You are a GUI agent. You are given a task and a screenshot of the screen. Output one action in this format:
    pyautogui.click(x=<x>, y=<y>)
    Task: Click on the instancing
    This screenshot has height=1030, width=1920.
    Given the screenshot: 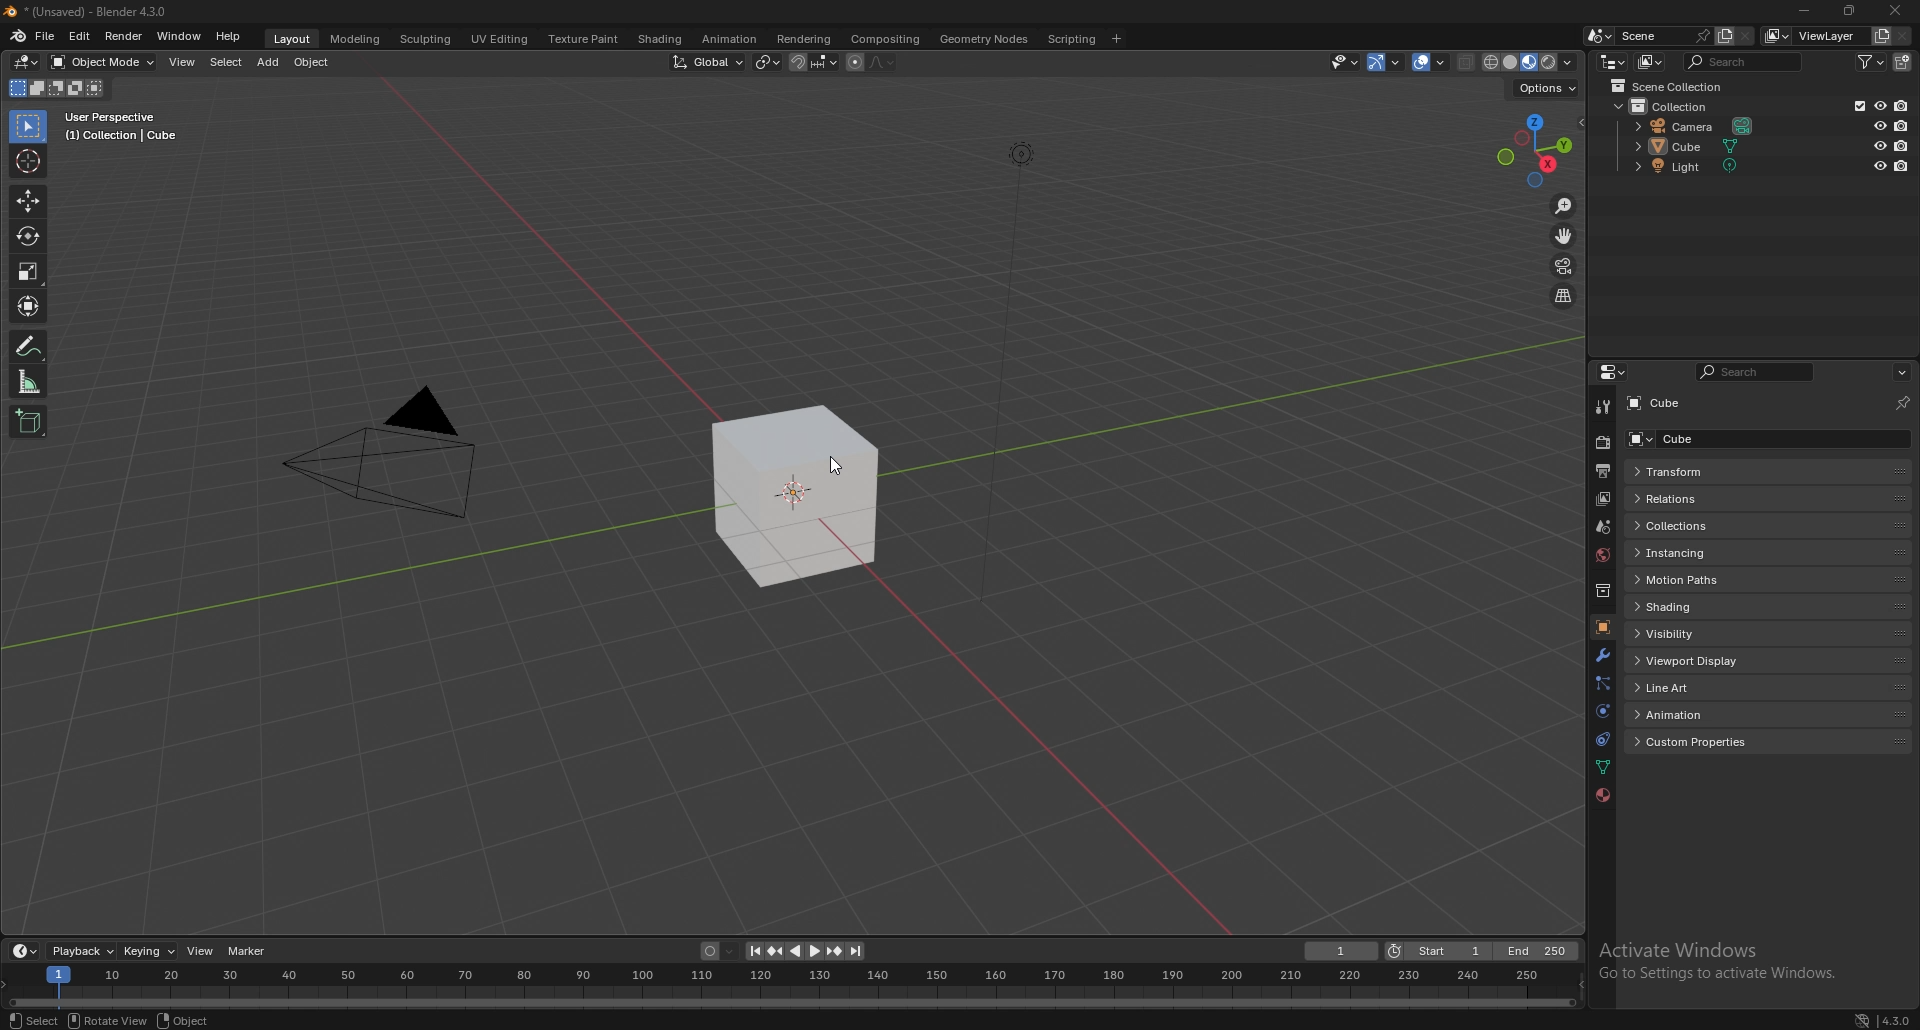 What is the action you would take?
    pyautogui.click(x=1700, y=554)
    